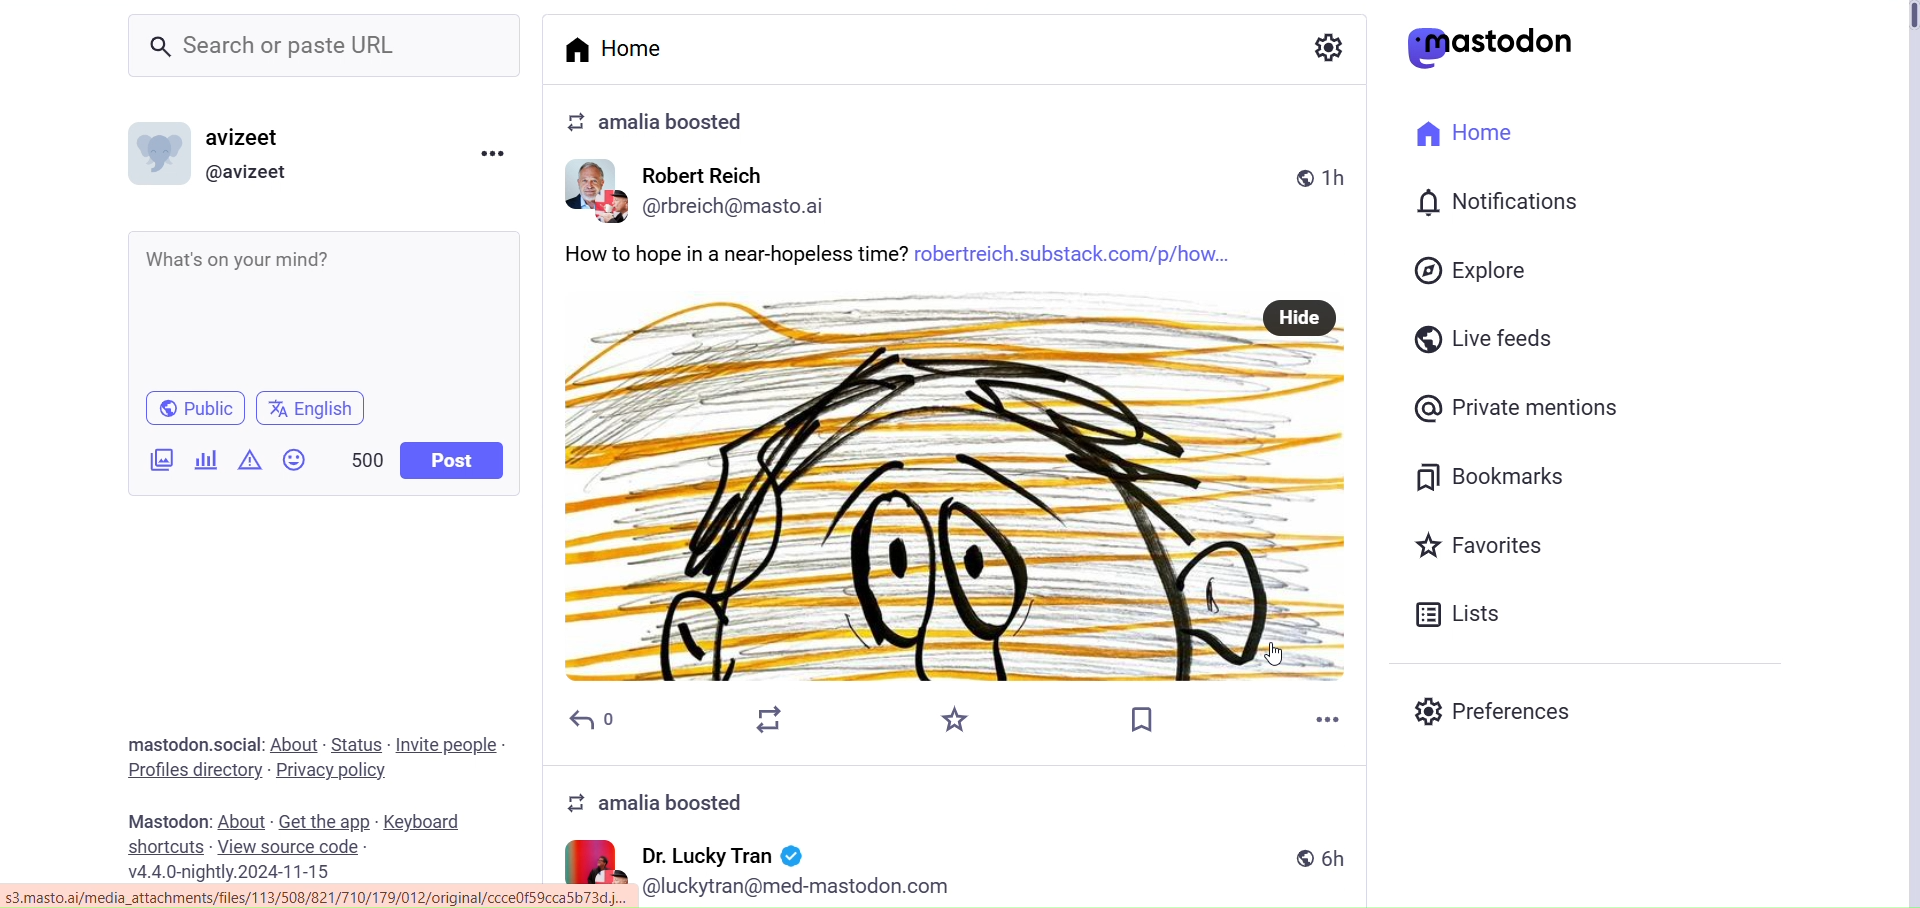 This screenshot has width=1920, height=908. What do you see at coordinates (452, 460) in the screenshot?
I see `Post` at bounding box center [452, 460].